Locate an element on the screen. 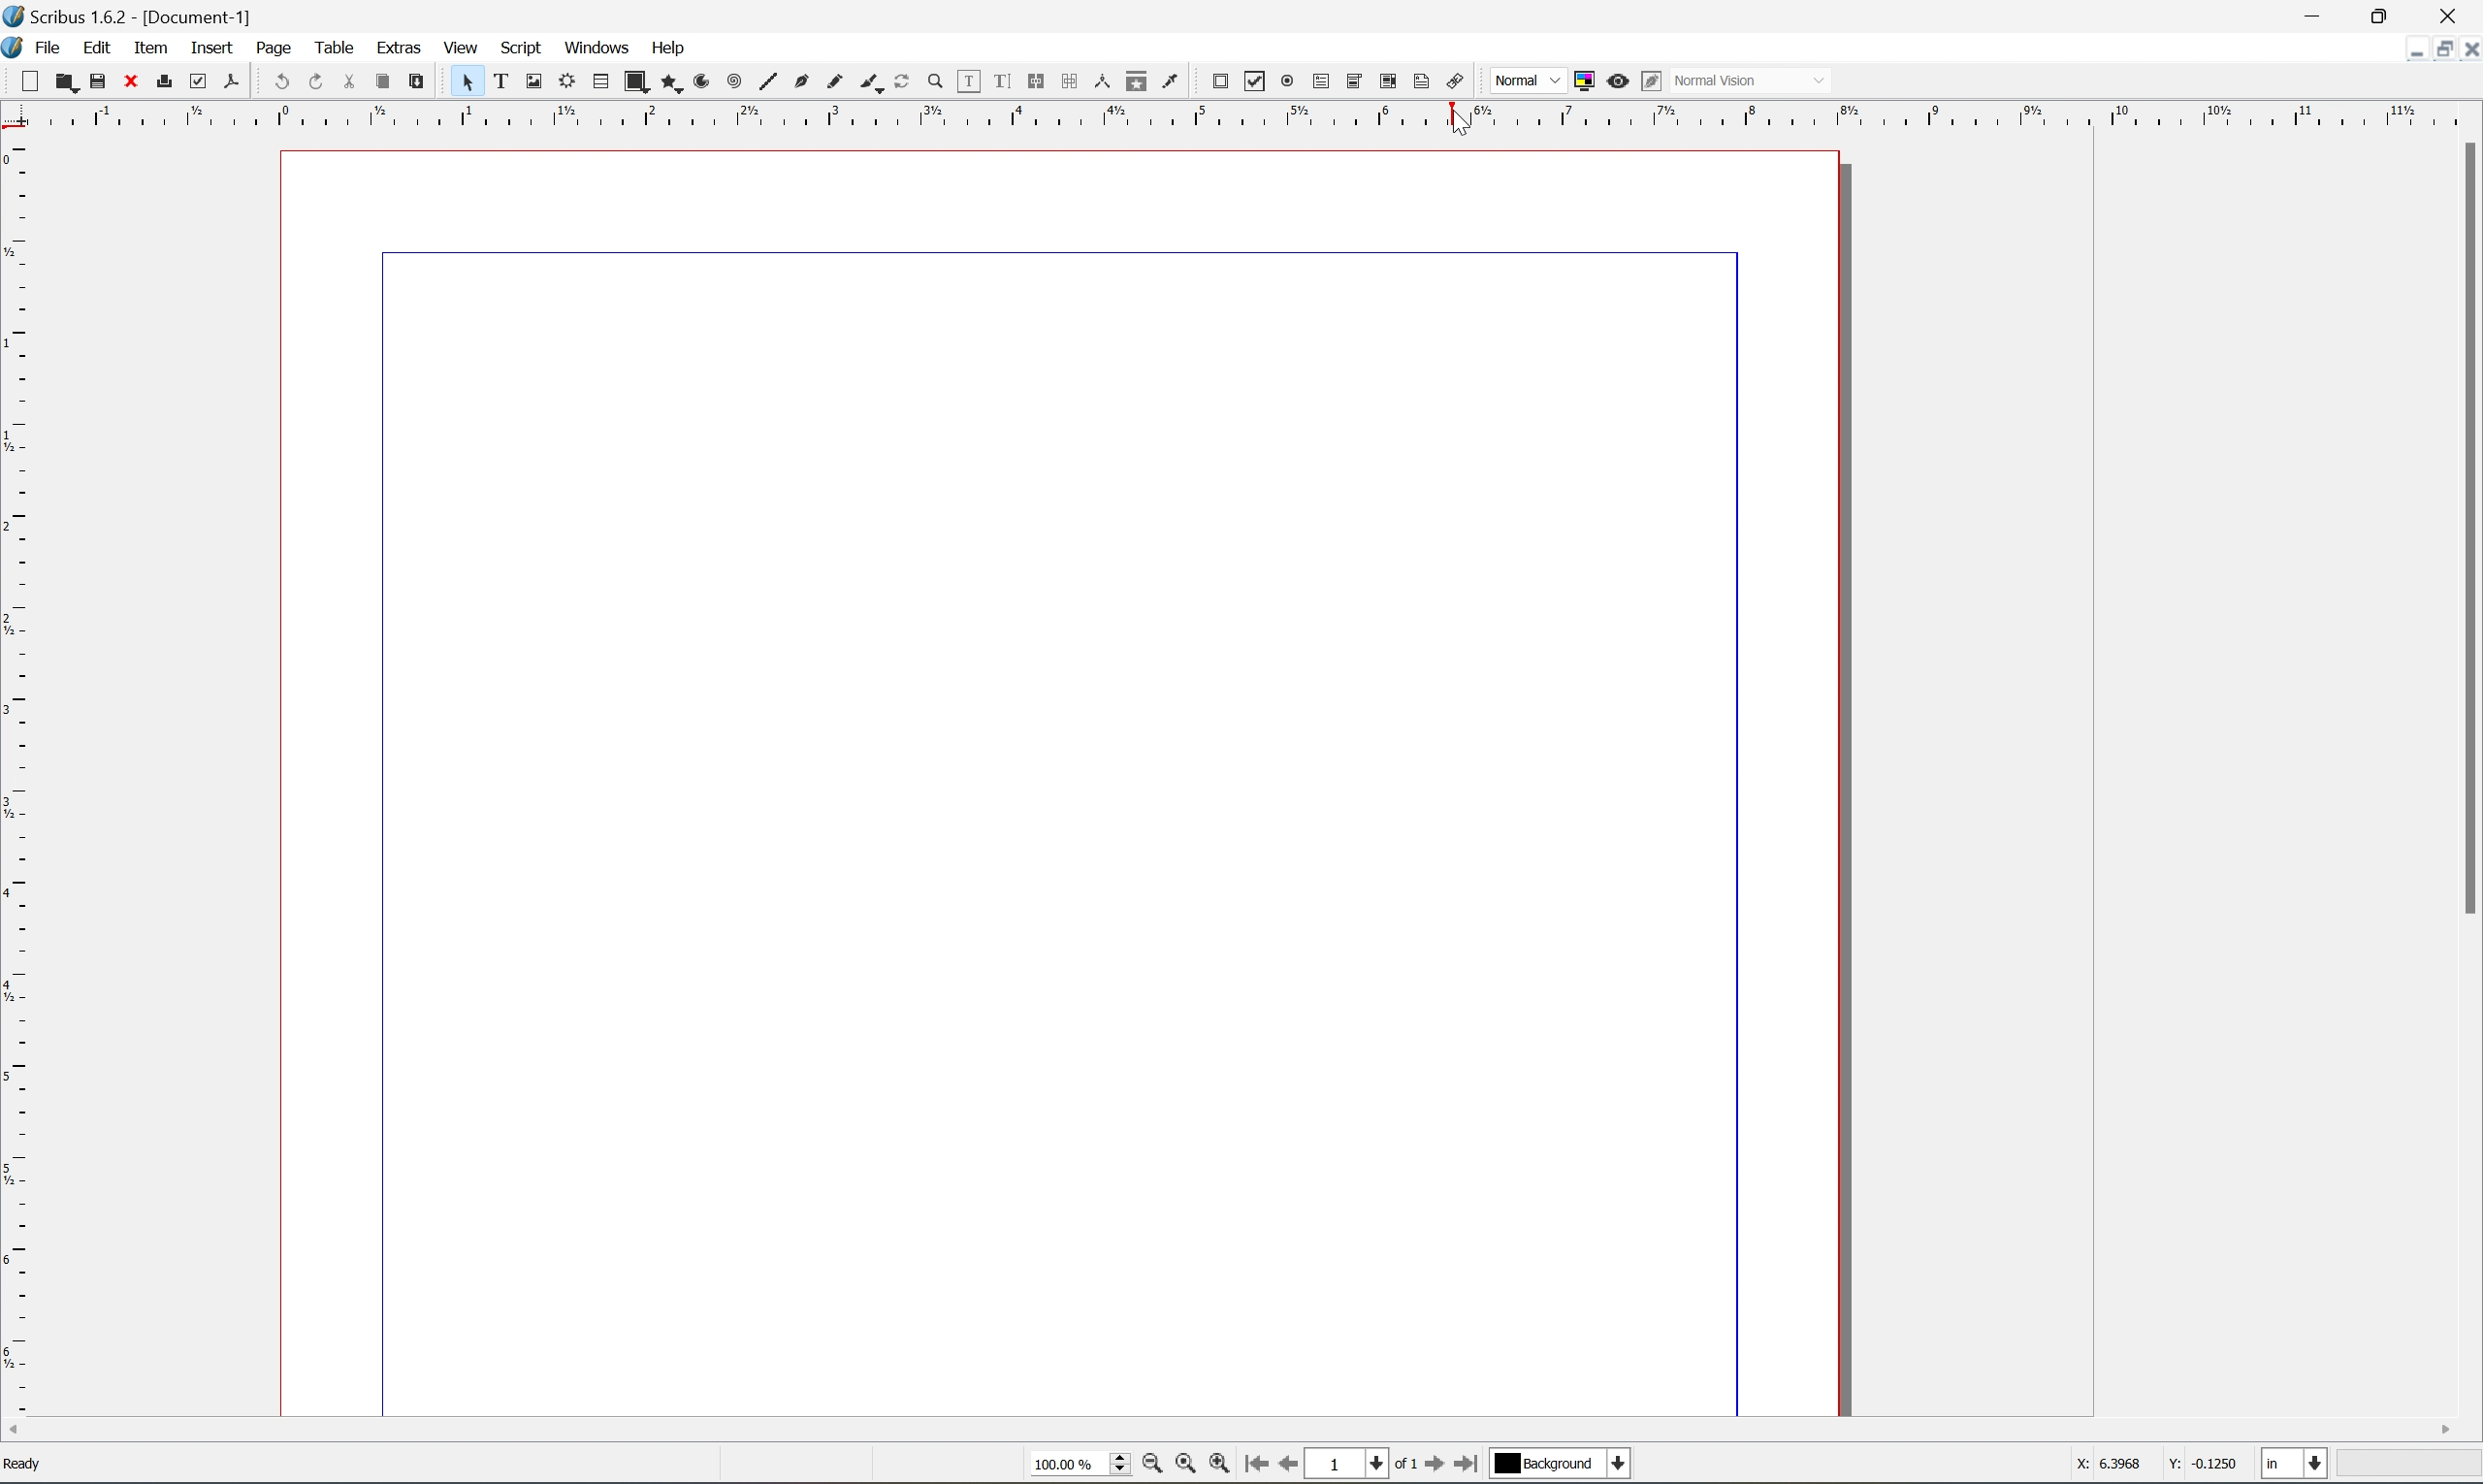 The image size is (2483, 1484). ruler is located at coordinates (1246, 112).